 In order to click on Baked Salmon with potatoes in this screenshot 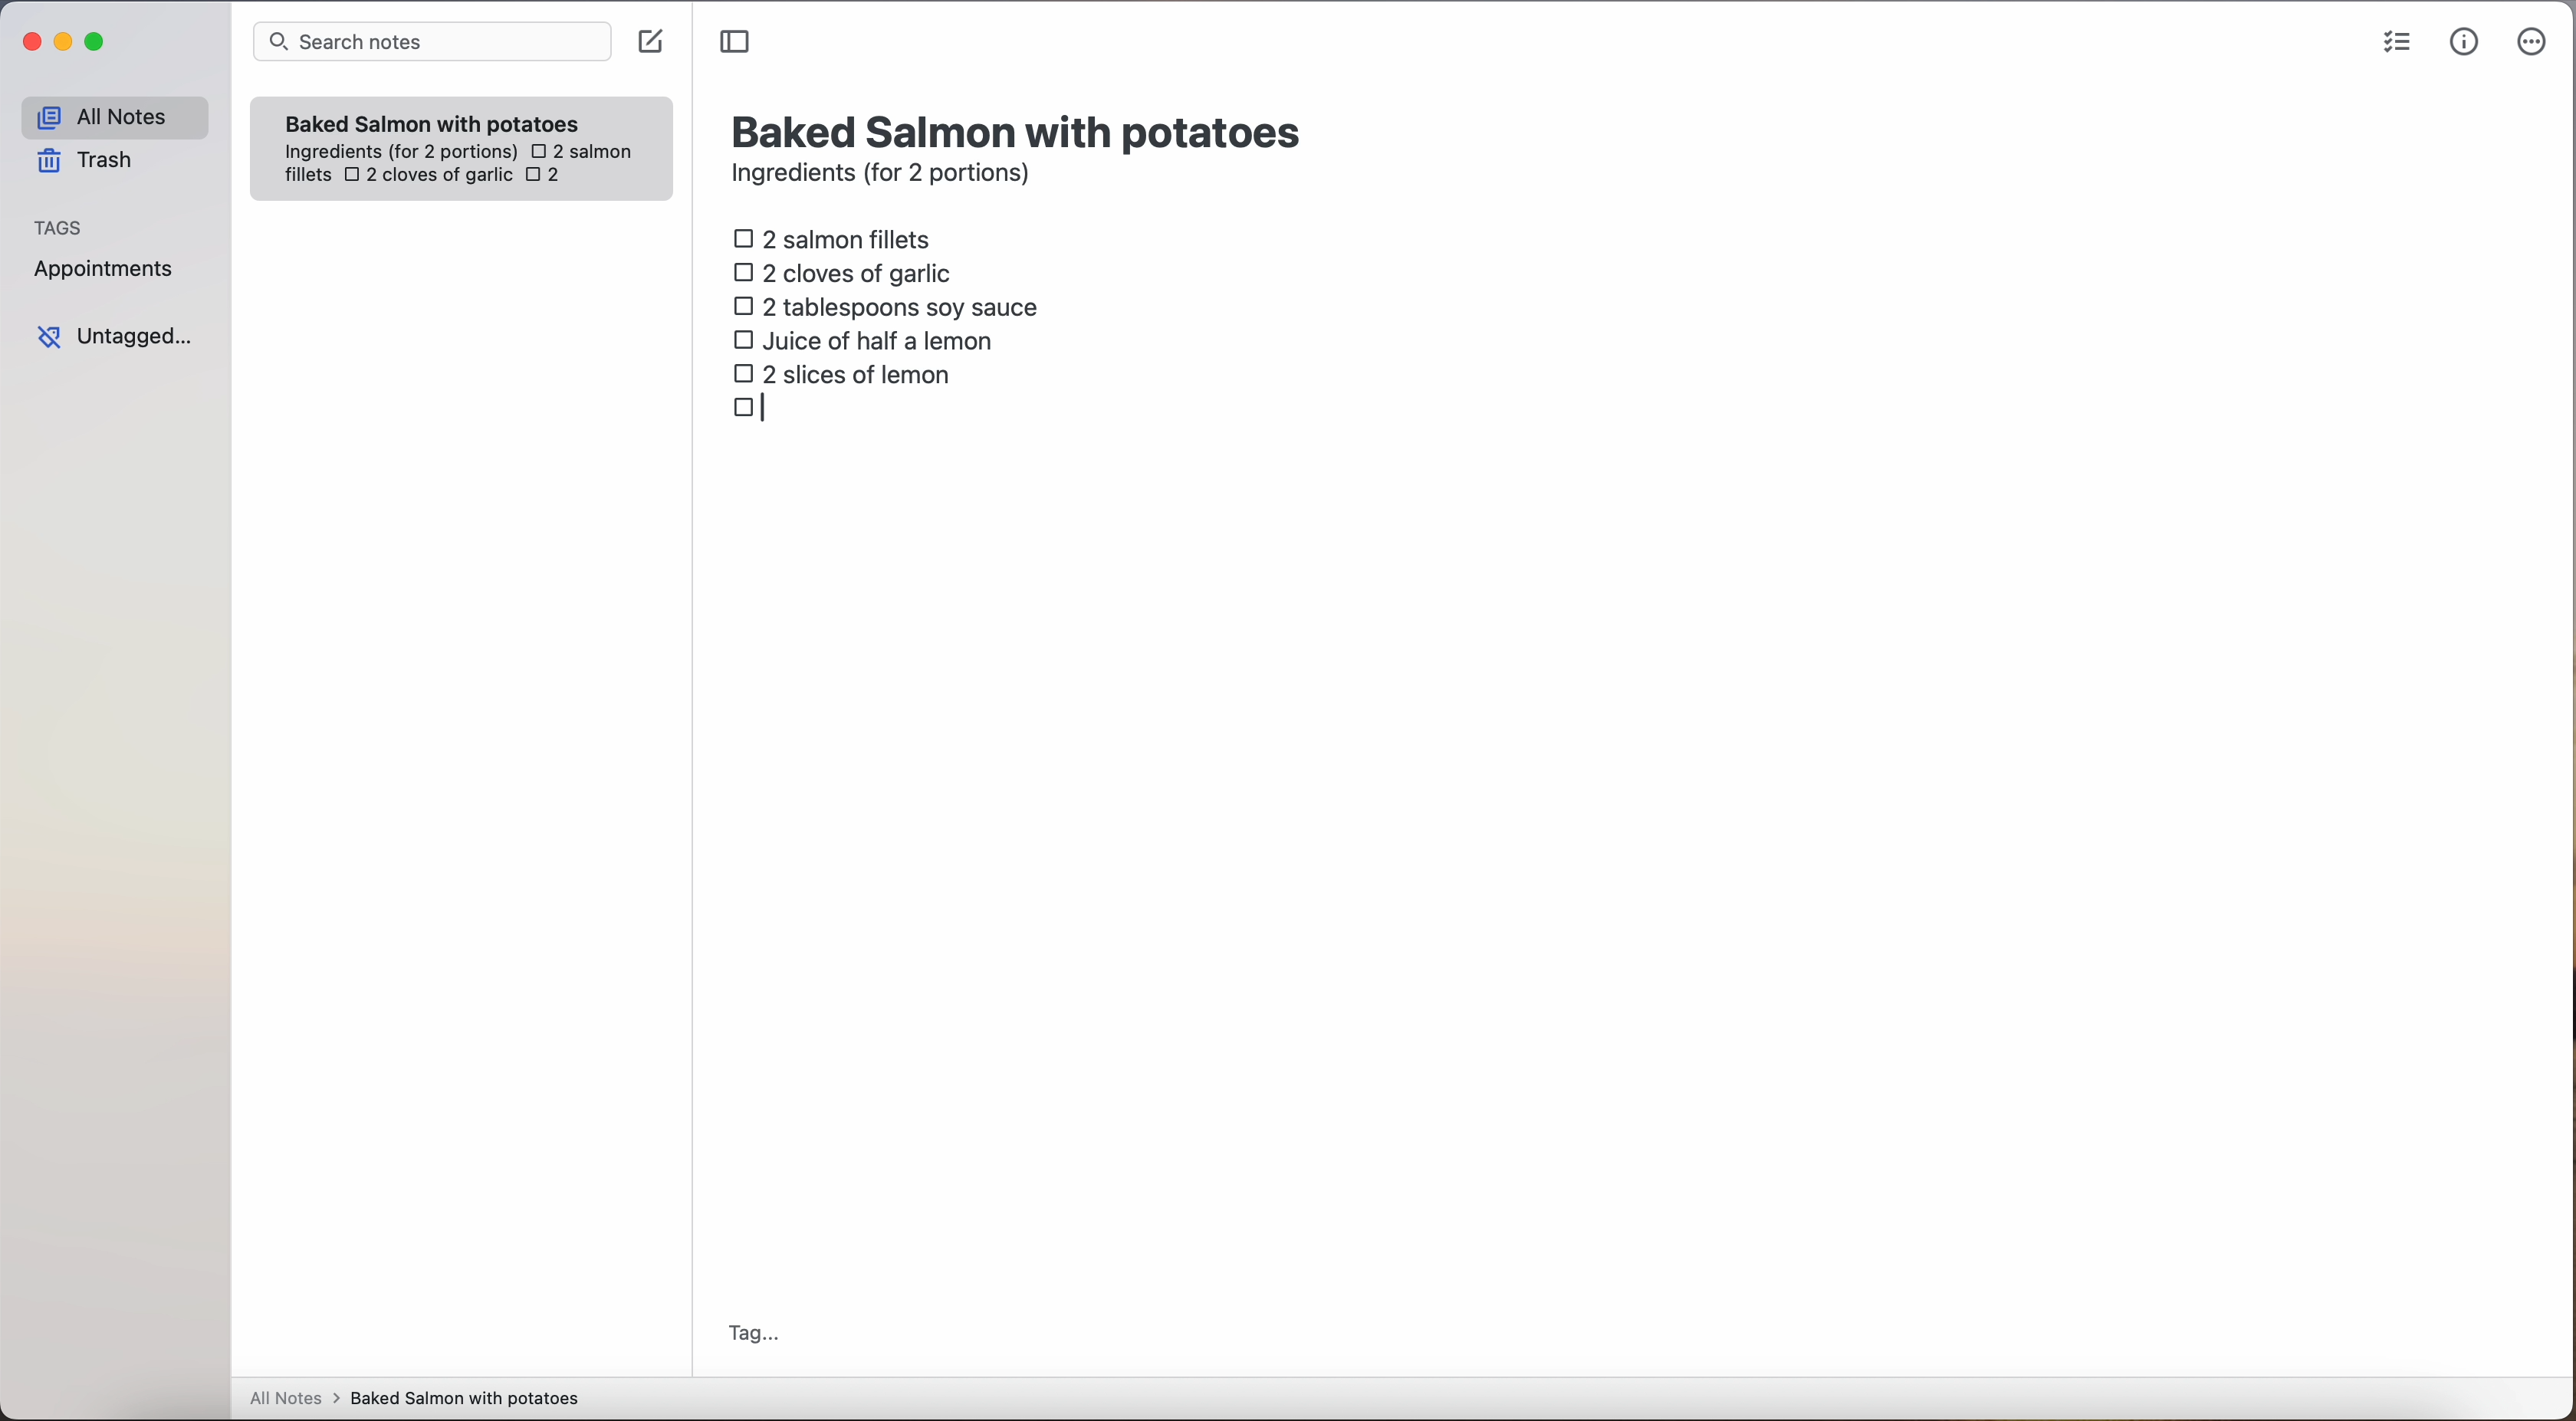, I will do `click(433, 119)`.